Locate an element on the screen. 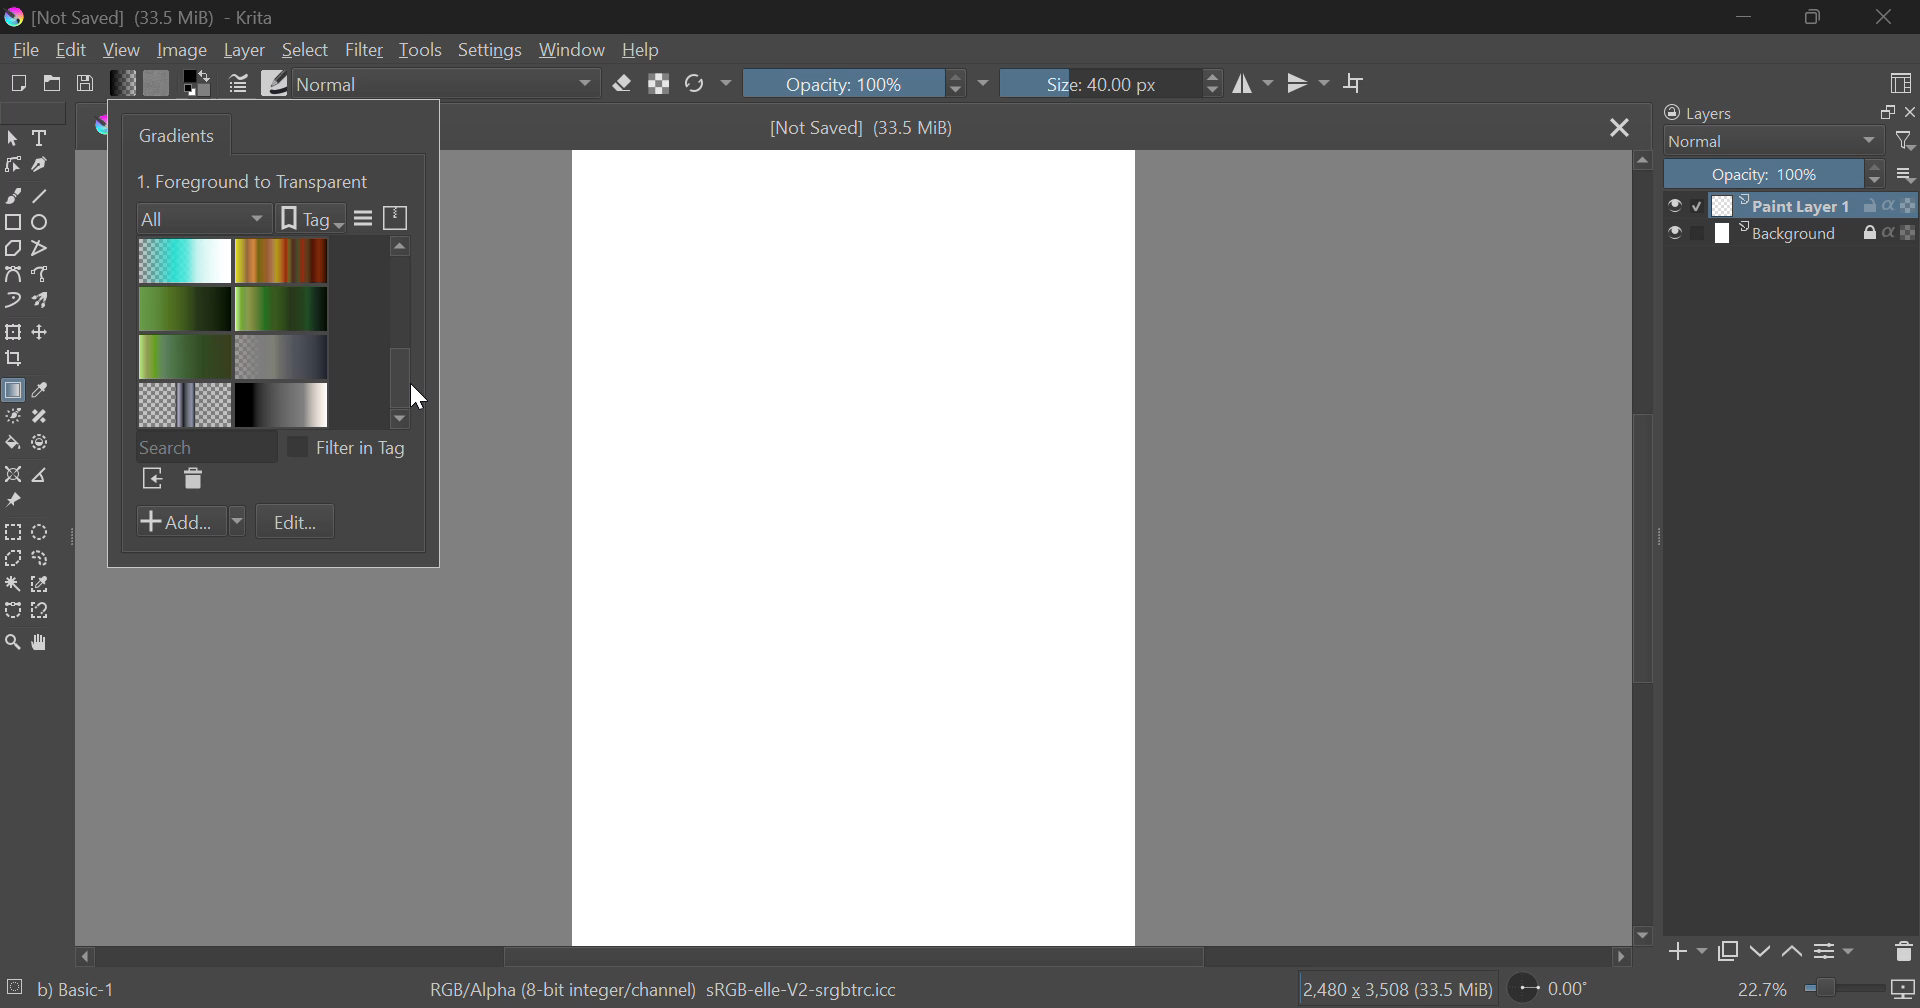  Search is located at coordinates (205, 444).